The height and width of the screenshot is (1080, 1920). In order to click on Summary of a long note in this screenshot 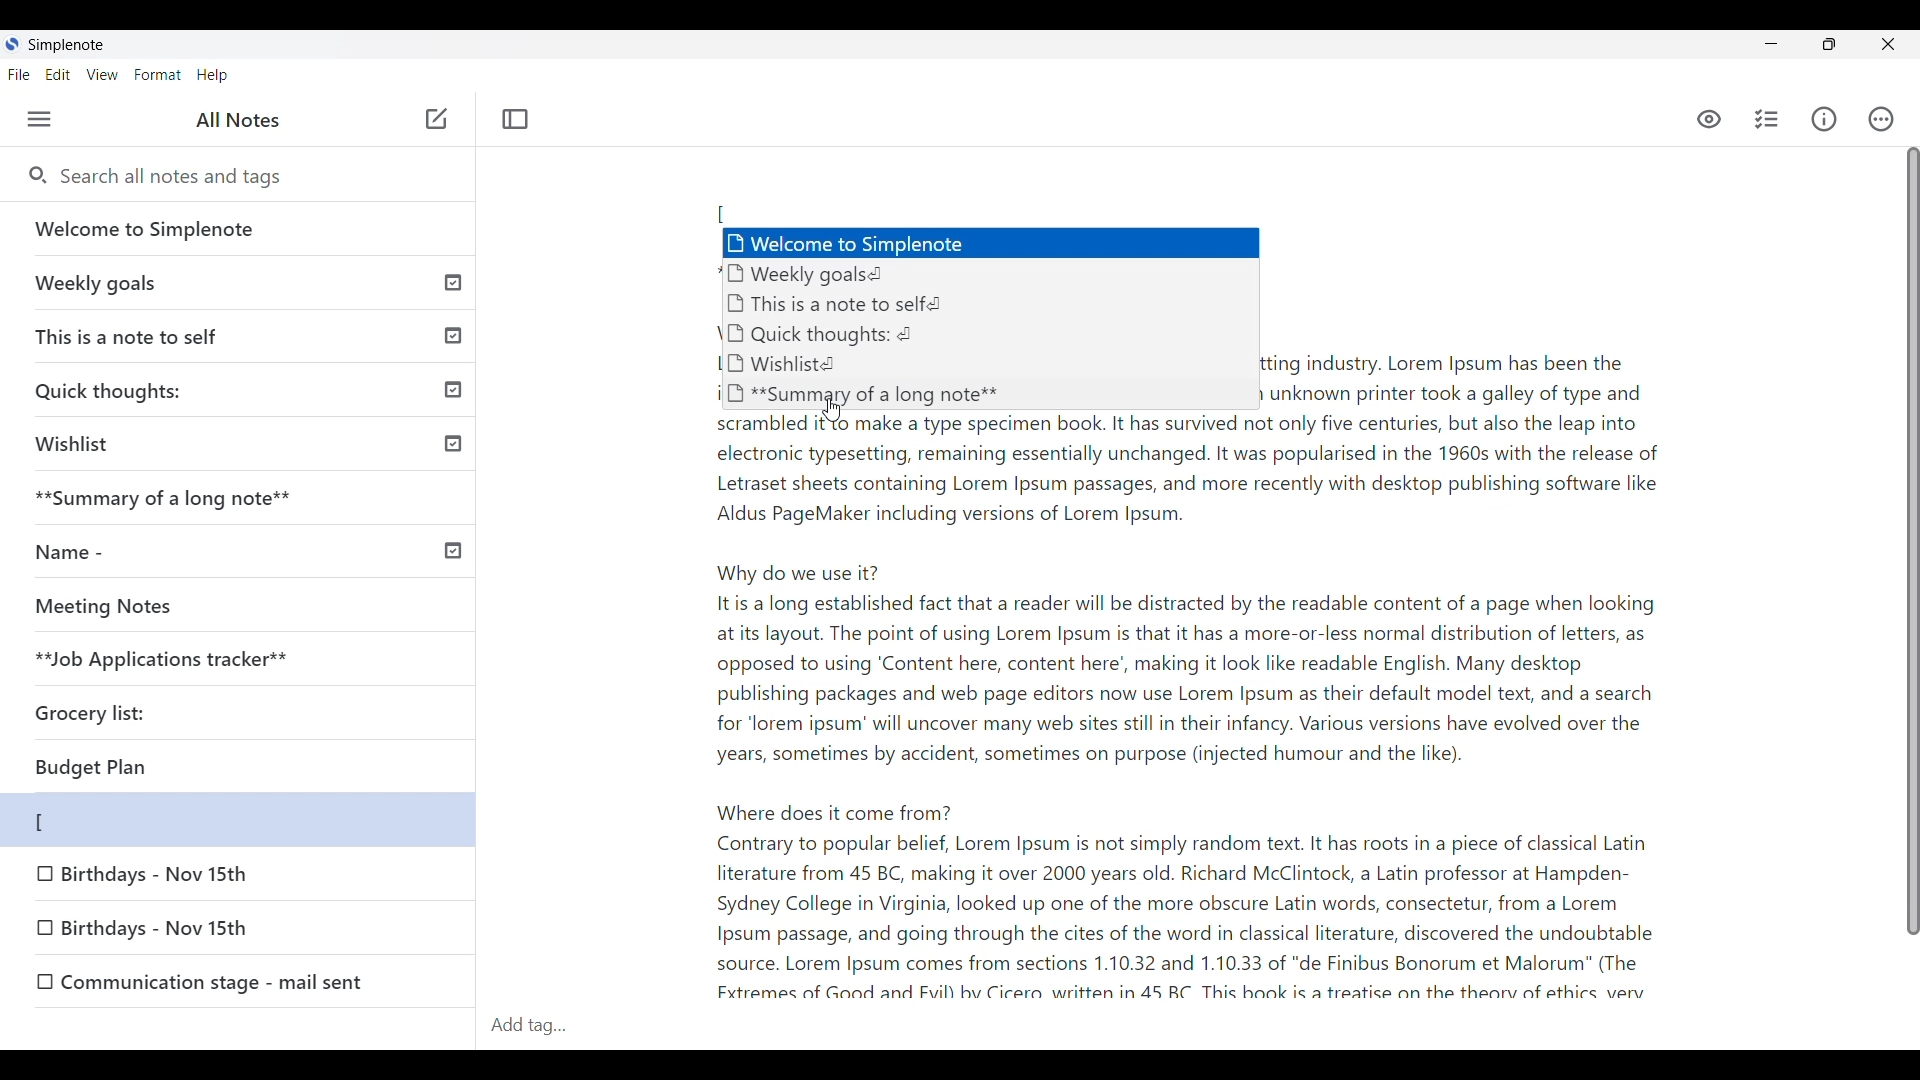, I will do `click(242, 499)`.